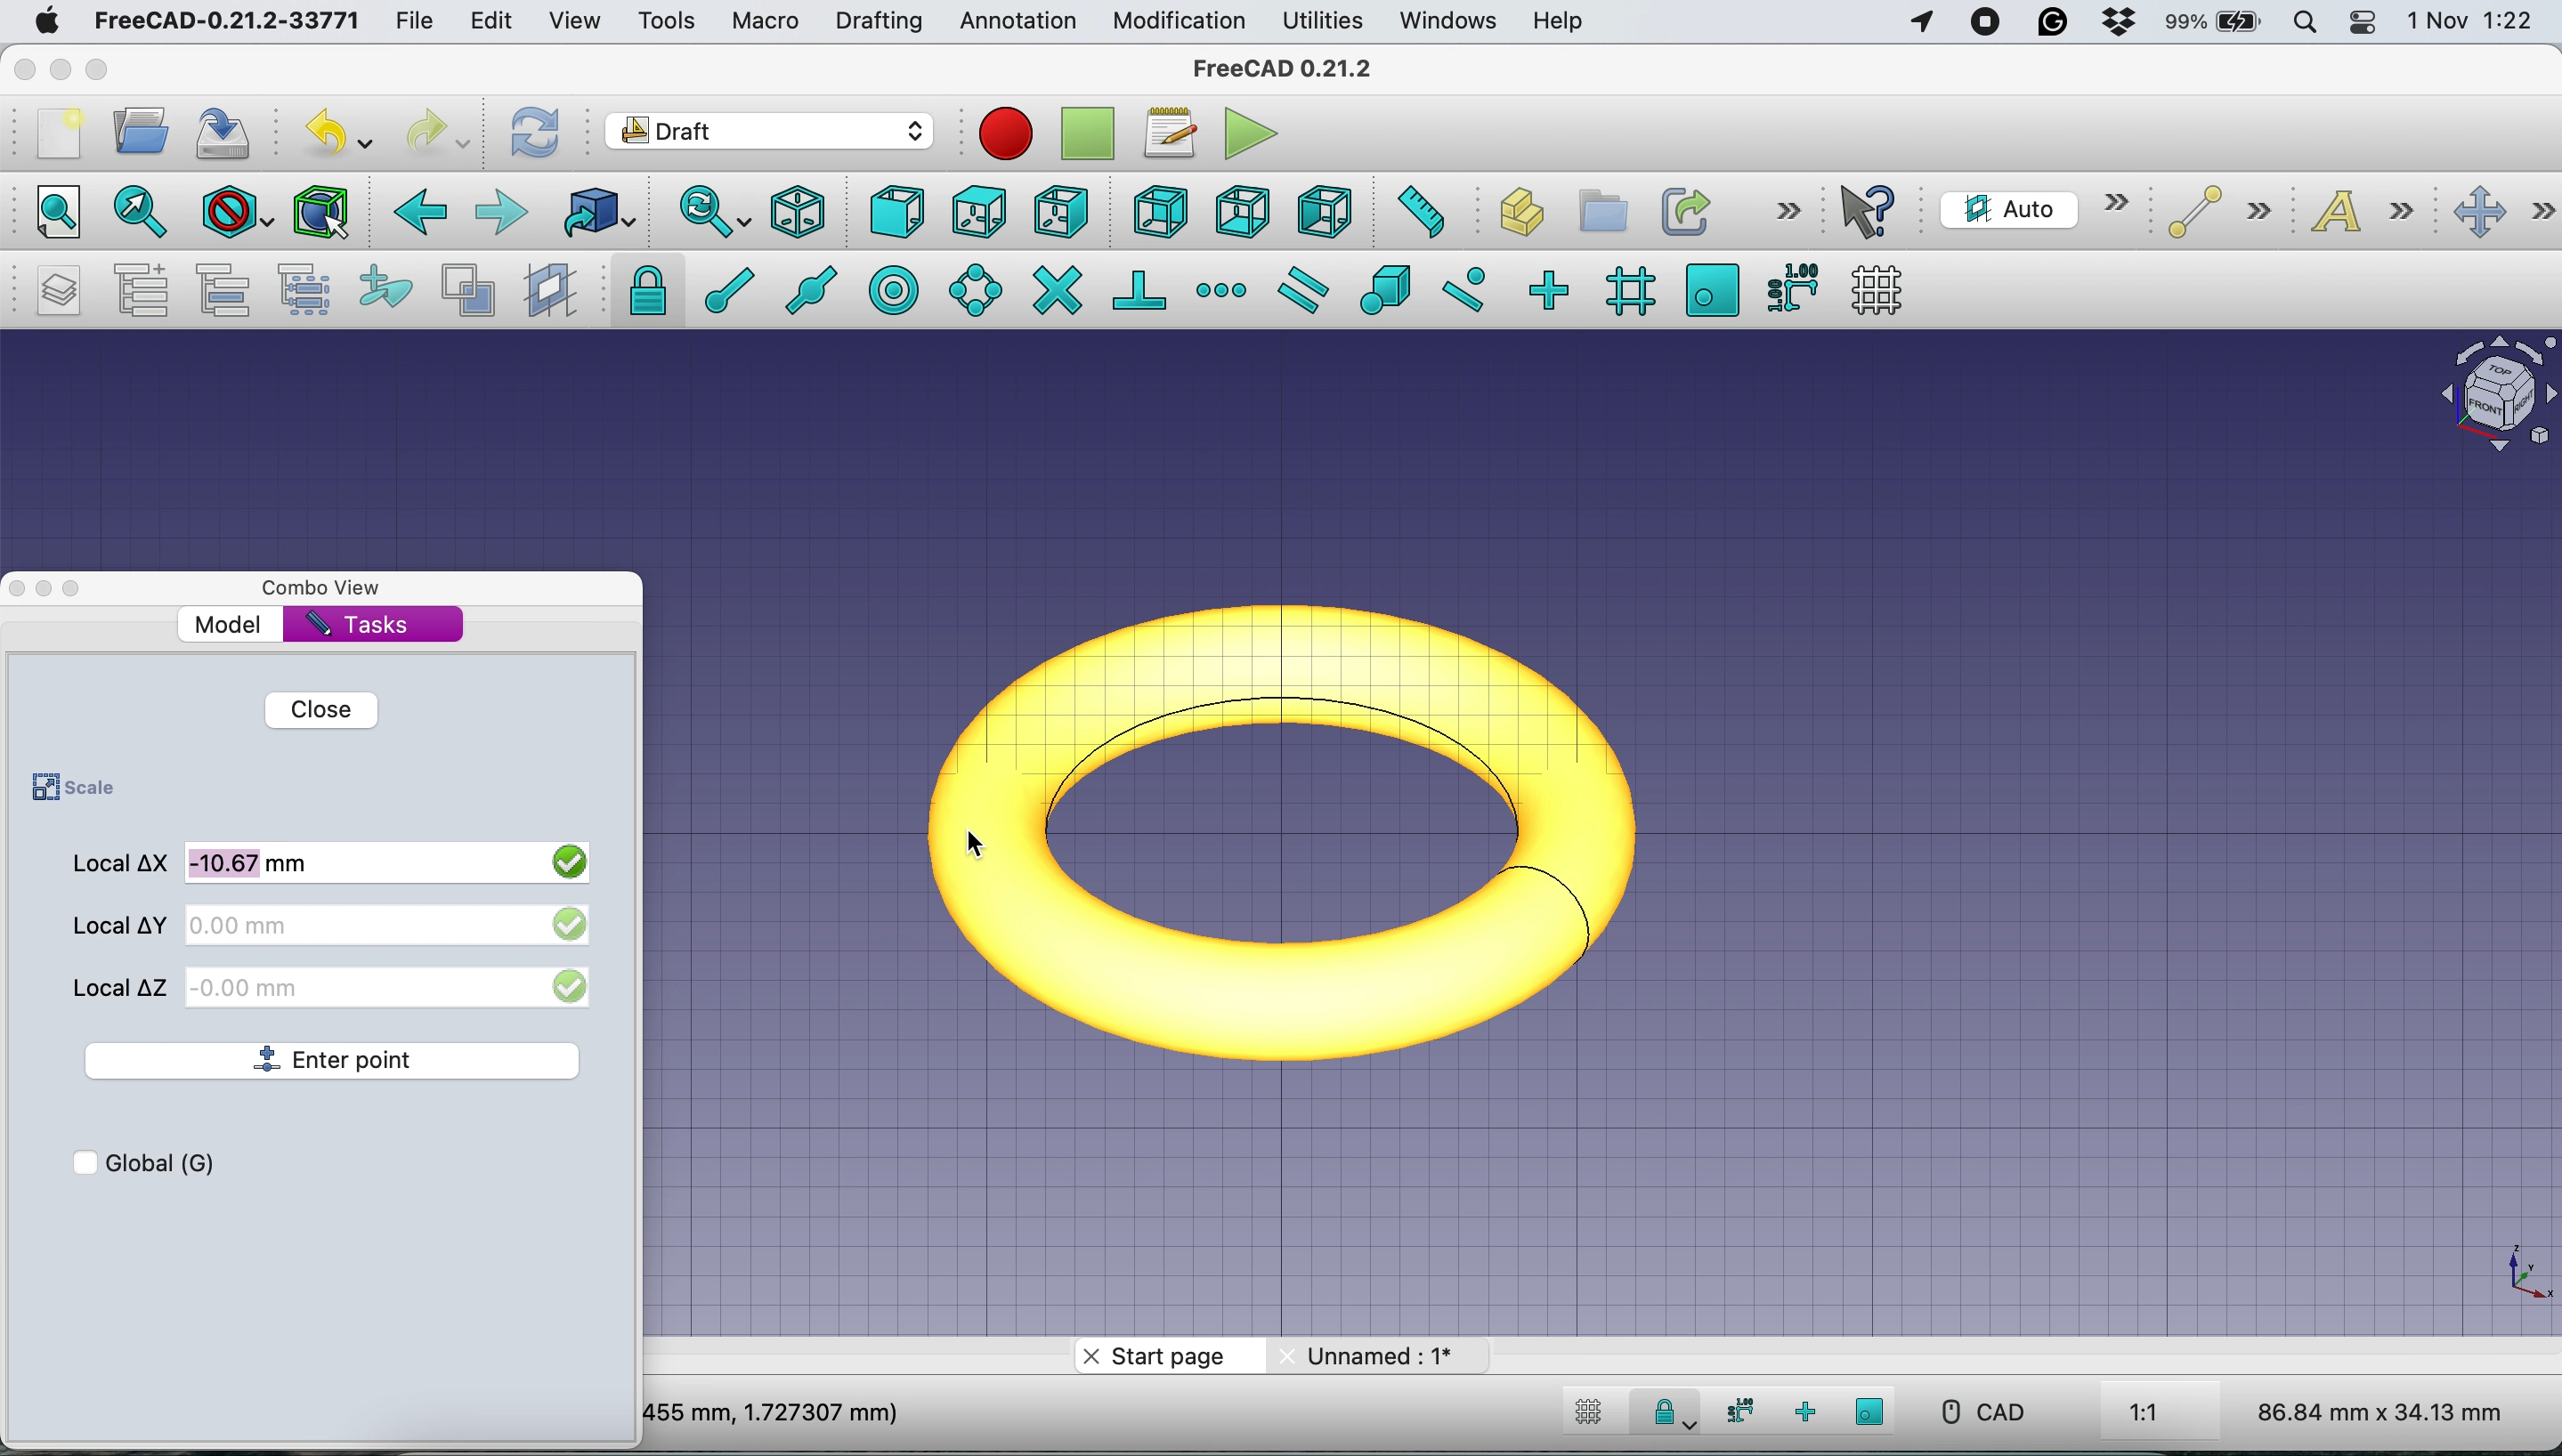  I want to click on more options, so click(1784, 211).